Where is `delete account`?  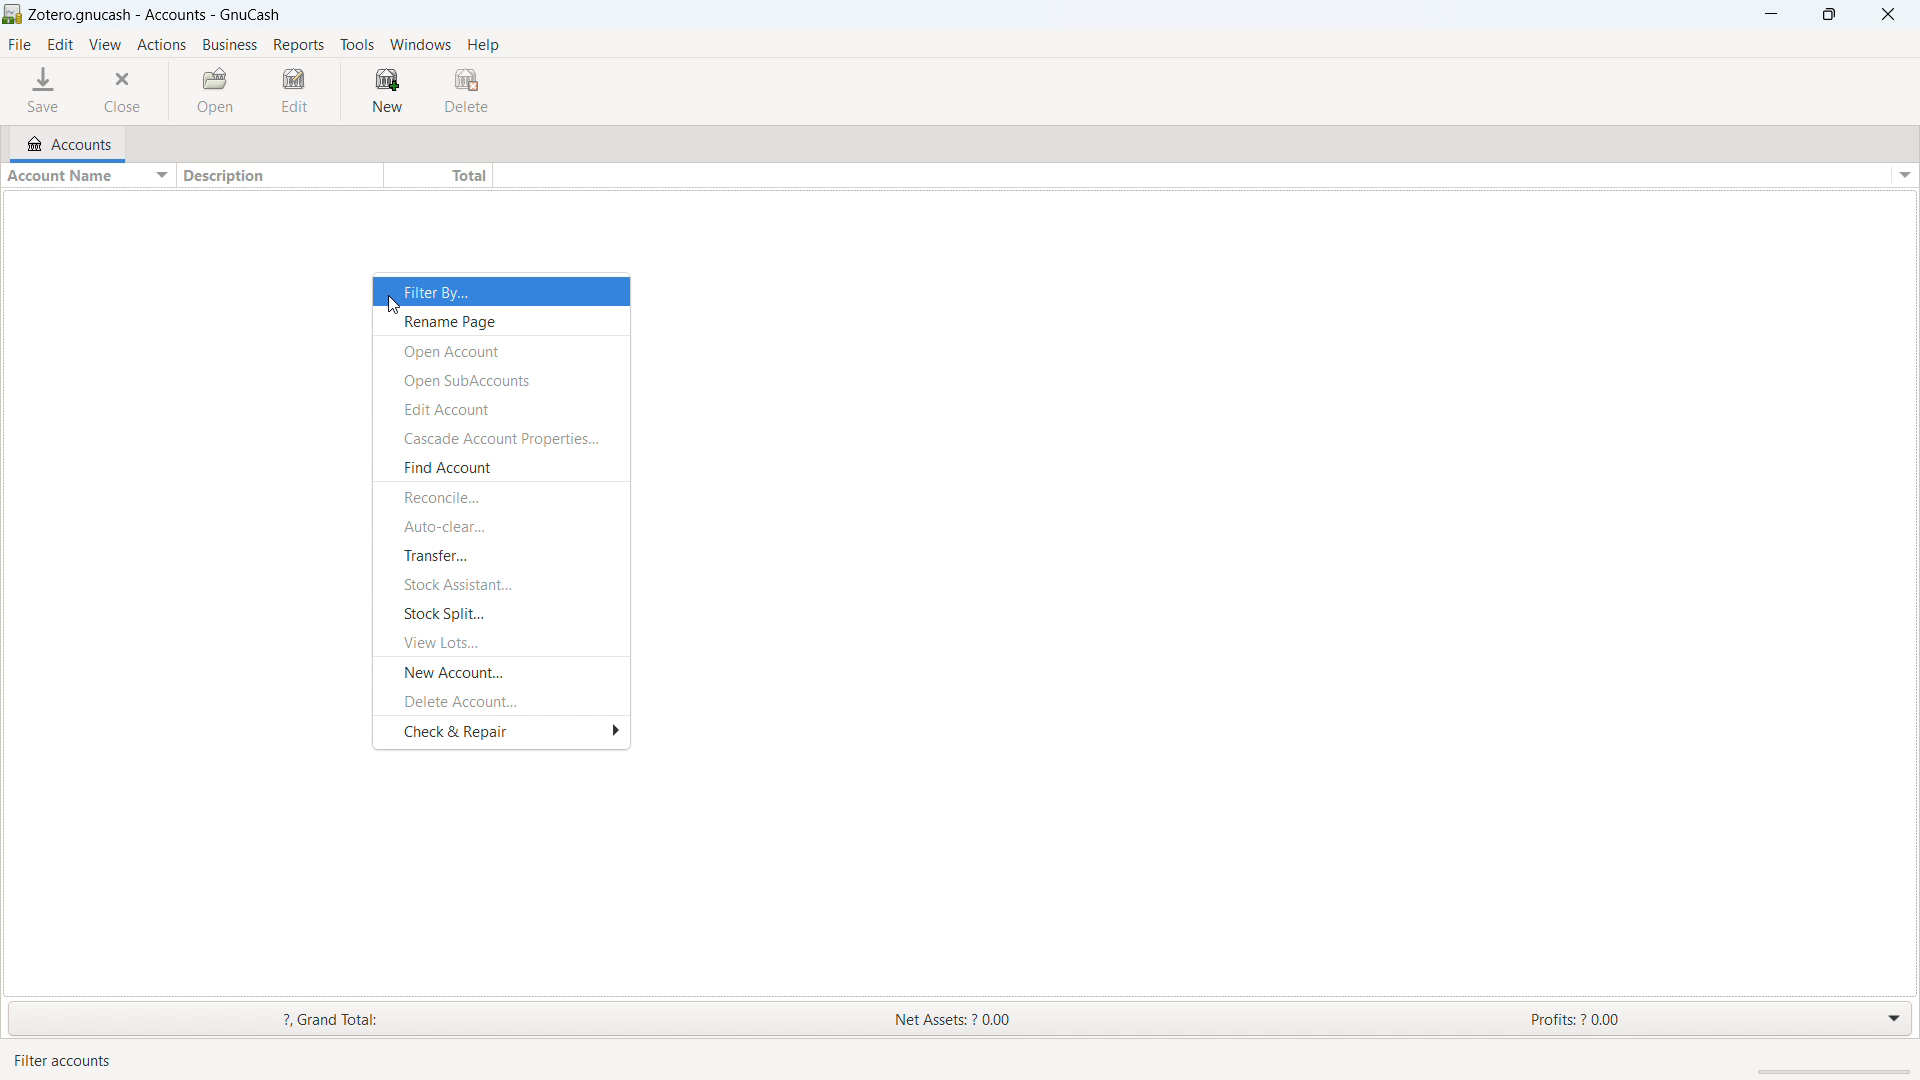 delete account is located at coordinates (500, 701).